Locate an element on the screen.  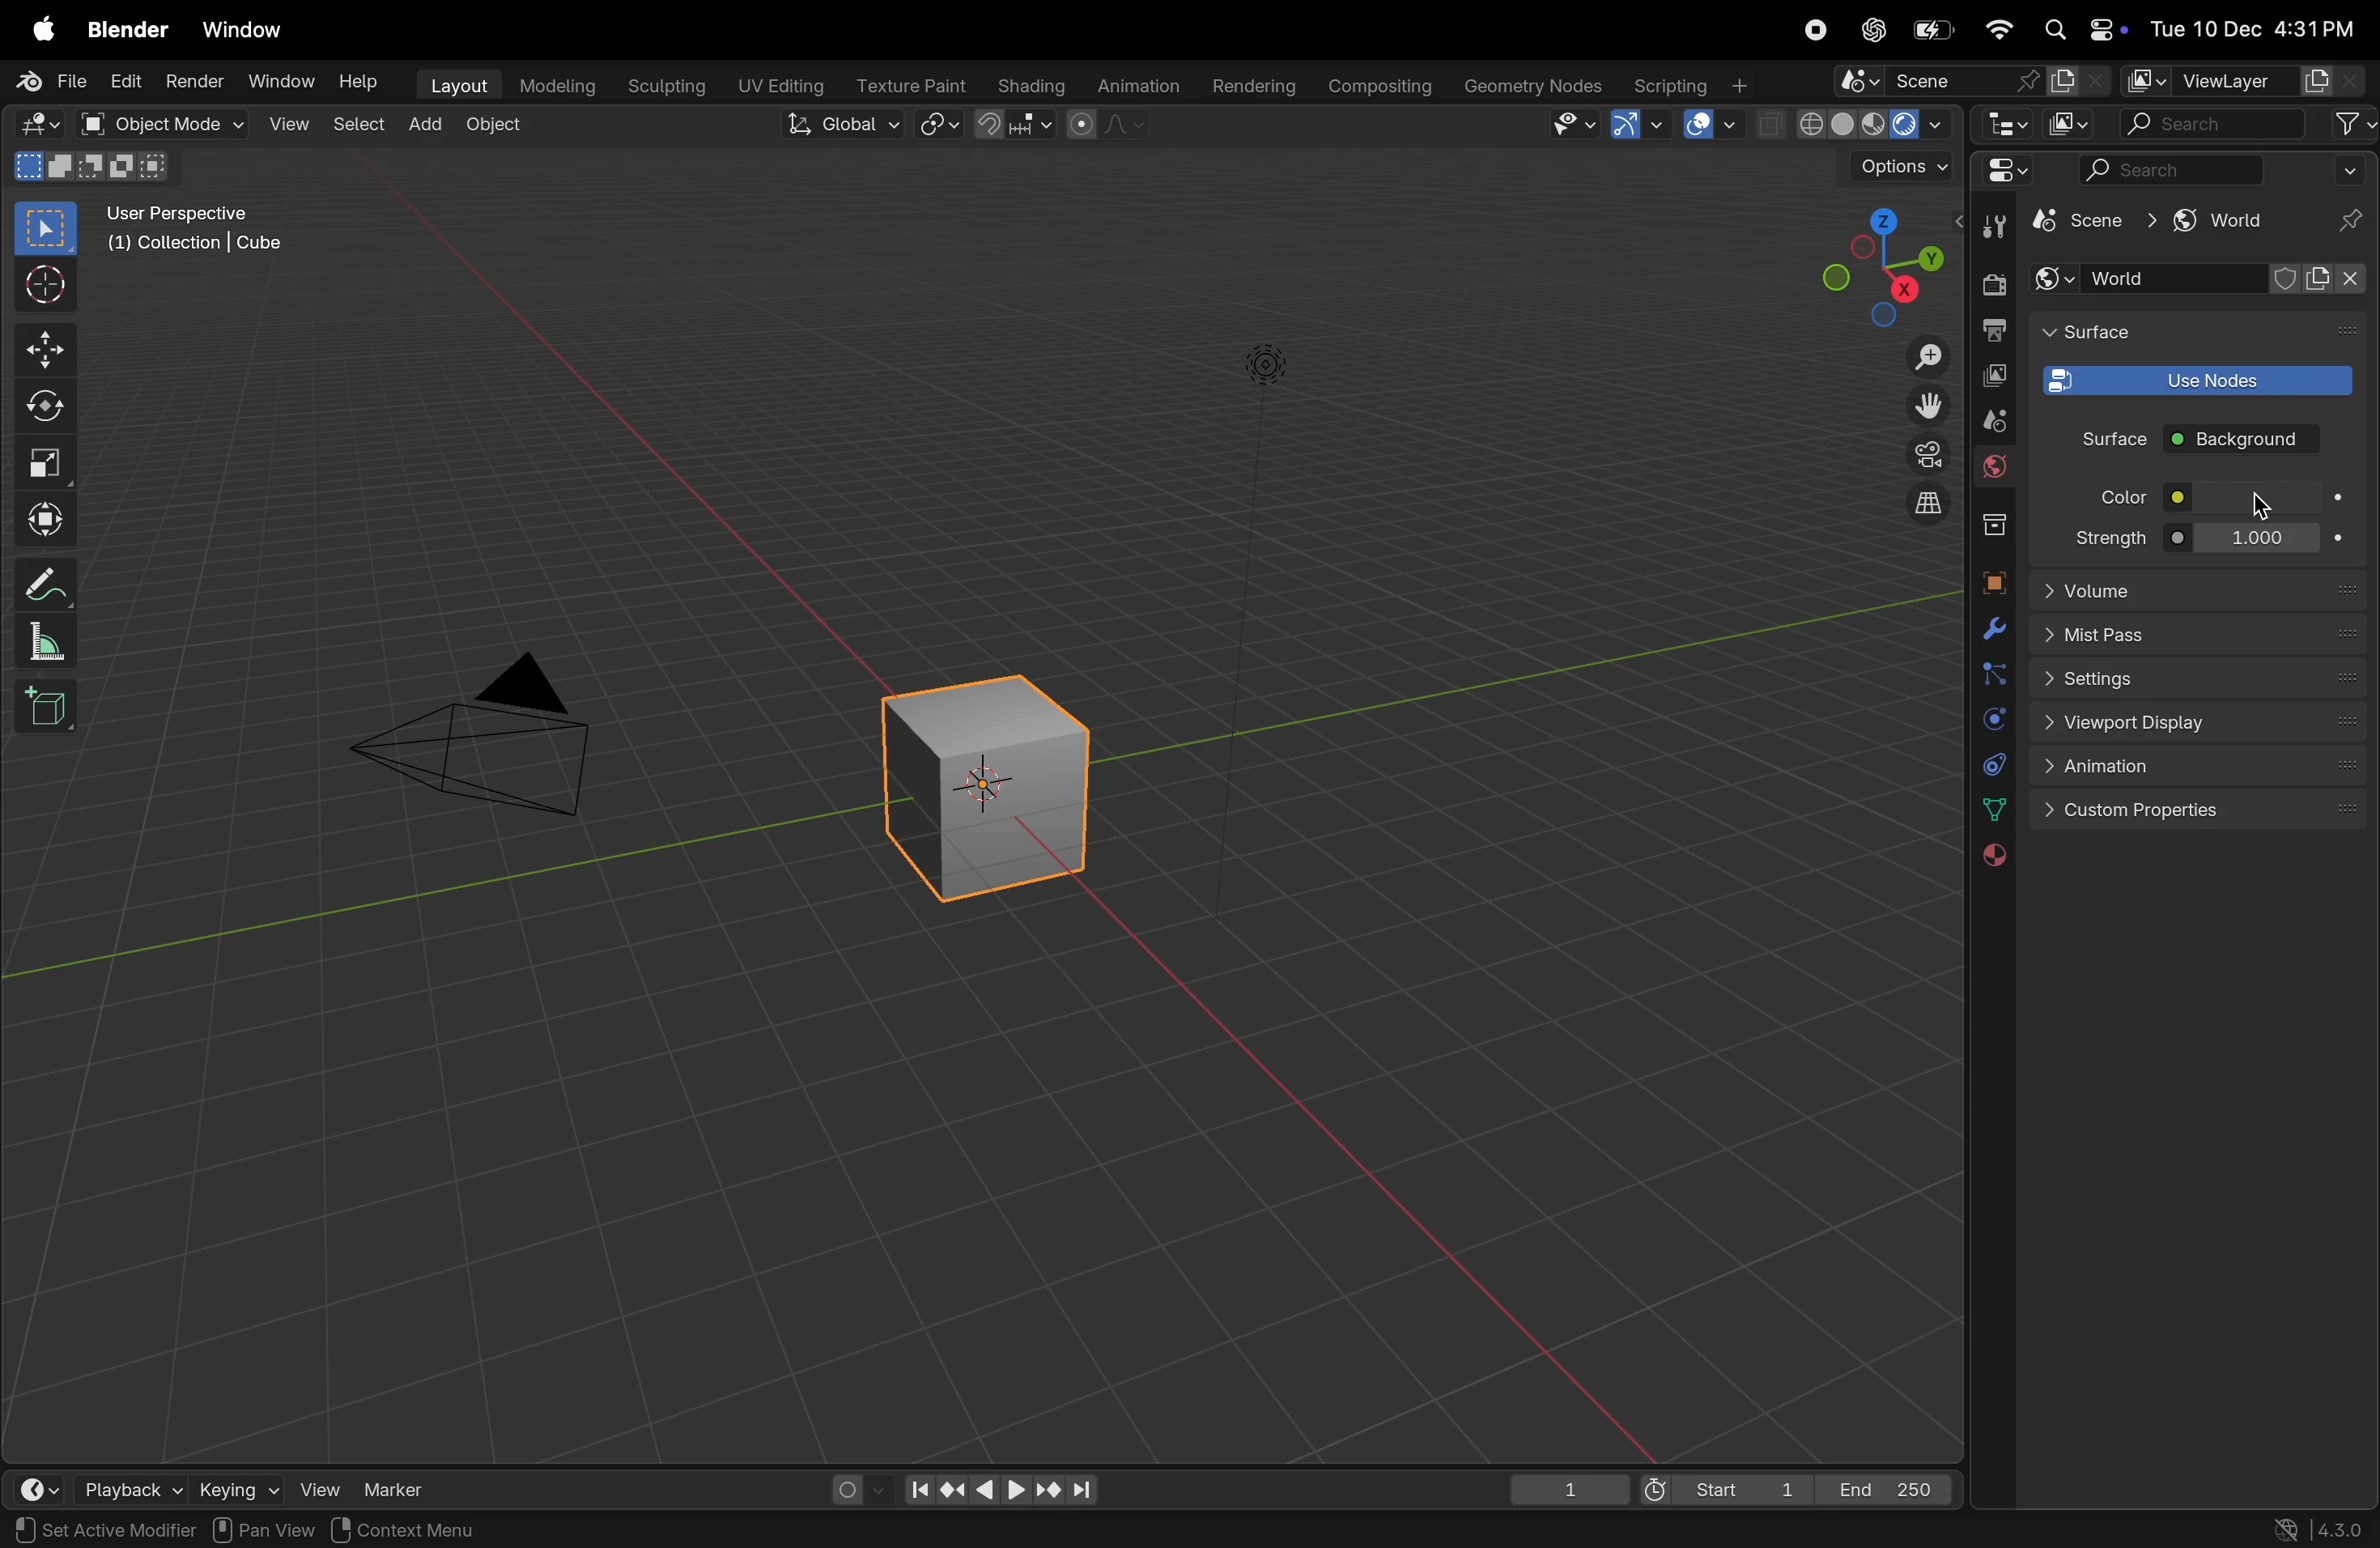
constraints is located at coordinates (1991, 764).